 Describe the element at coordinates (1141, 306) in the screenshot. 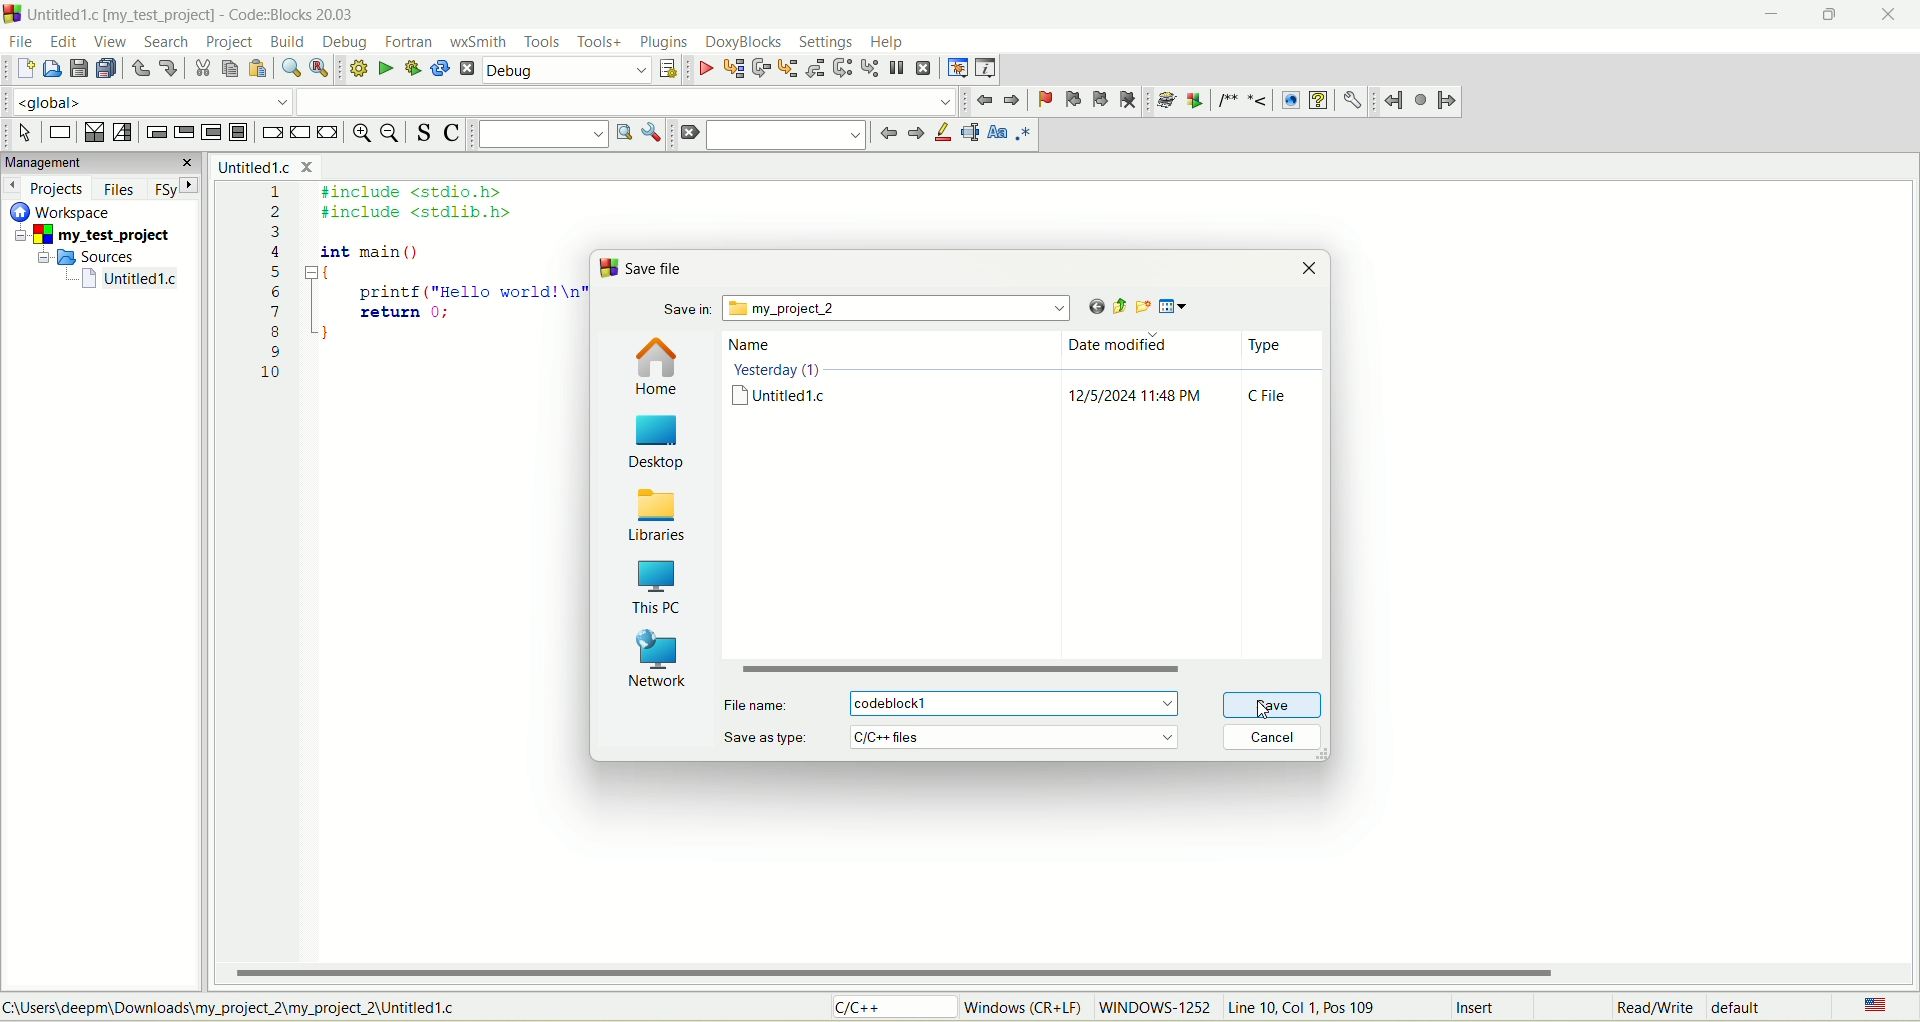

I see `create new folder` at that location.